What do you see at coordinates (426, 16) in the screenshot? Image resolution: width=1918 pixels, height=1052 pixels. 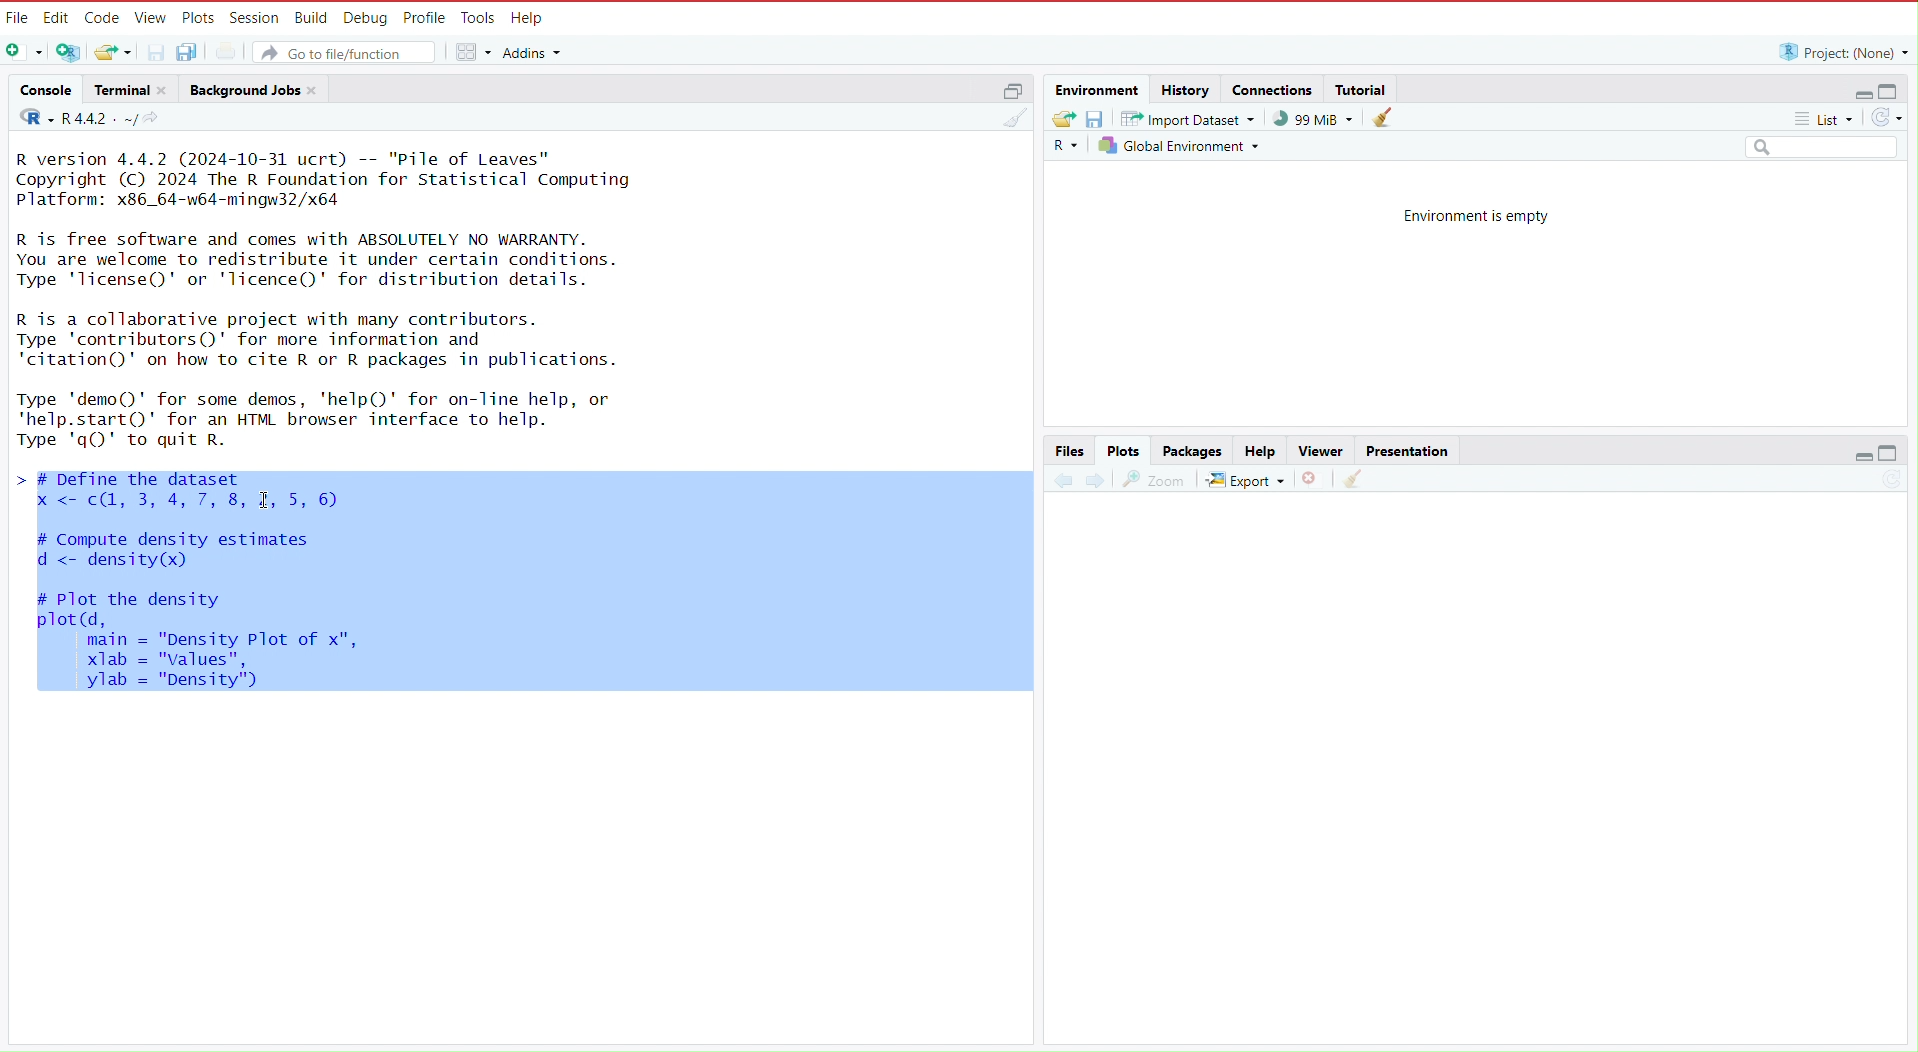 I see `profile` at bounding box center [426, 16].